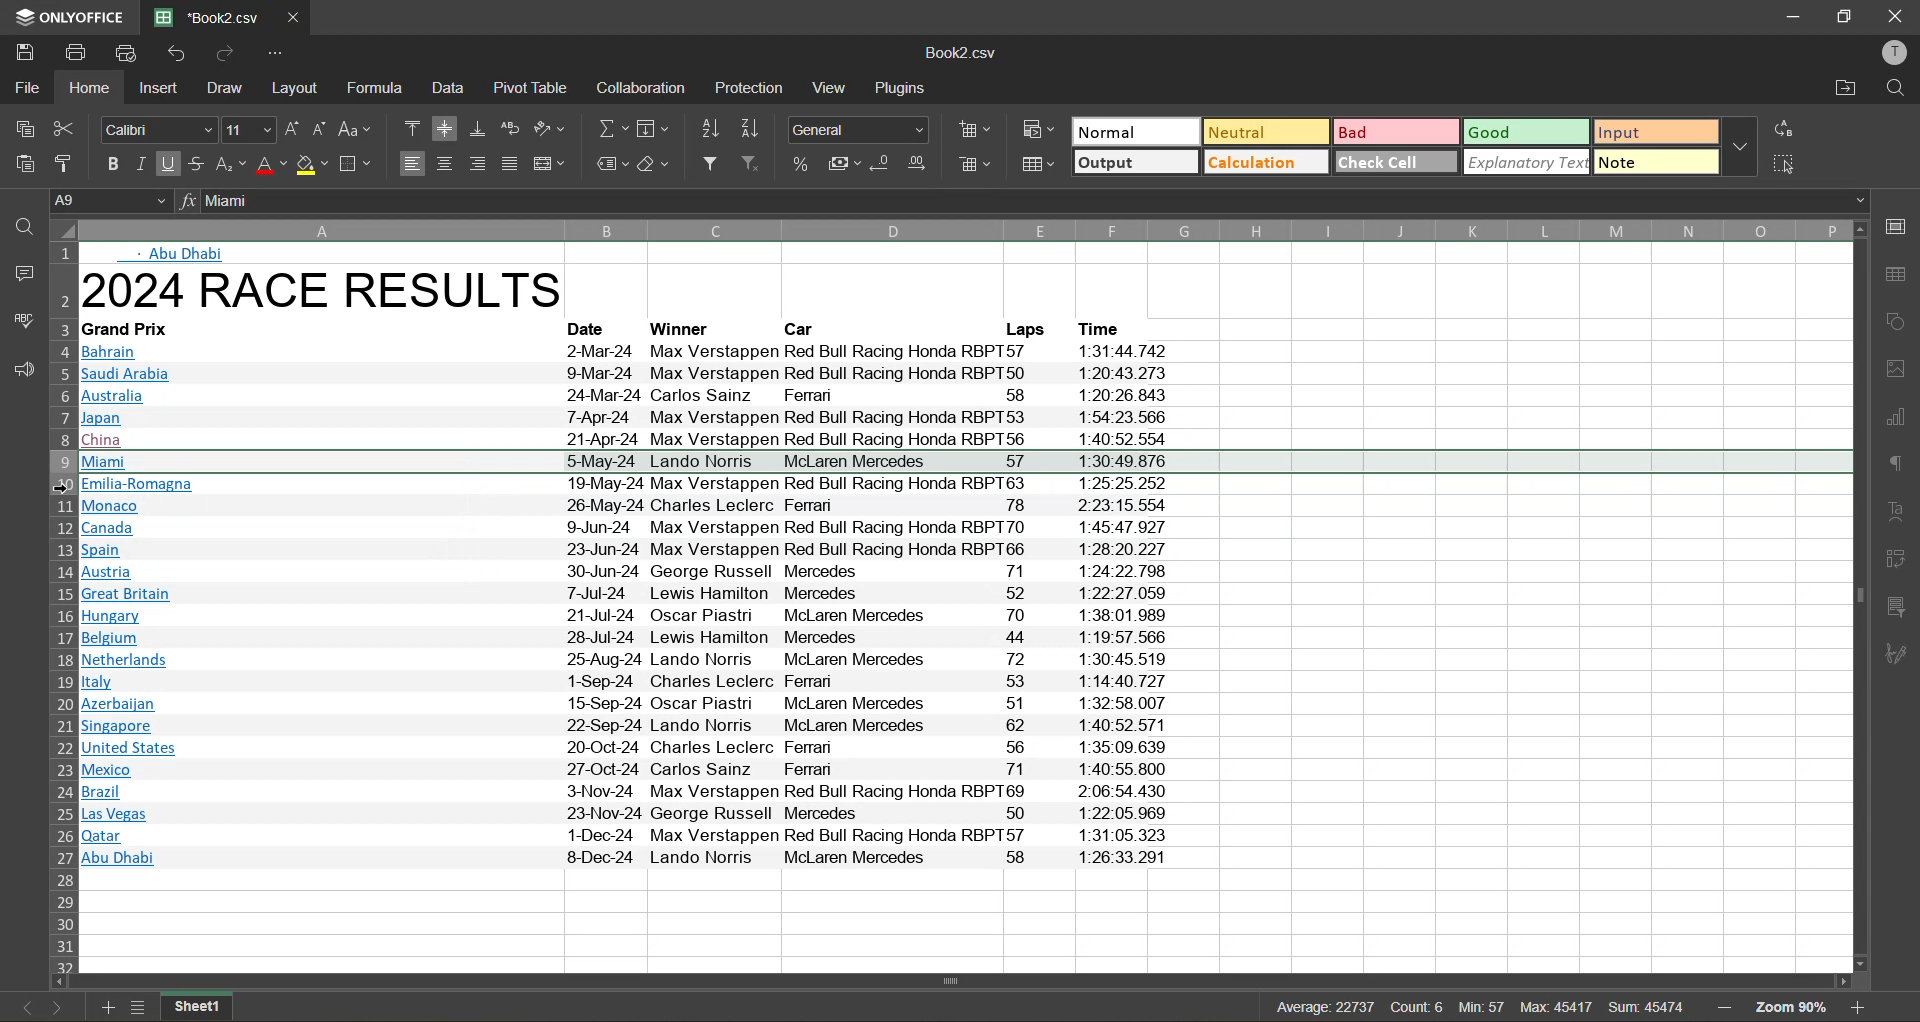 Image resolution: width=1920 pixels, height=1022 pixels. Describe the element at coordinates (1842, 91) in the screenshot. I see `open location` at that location.